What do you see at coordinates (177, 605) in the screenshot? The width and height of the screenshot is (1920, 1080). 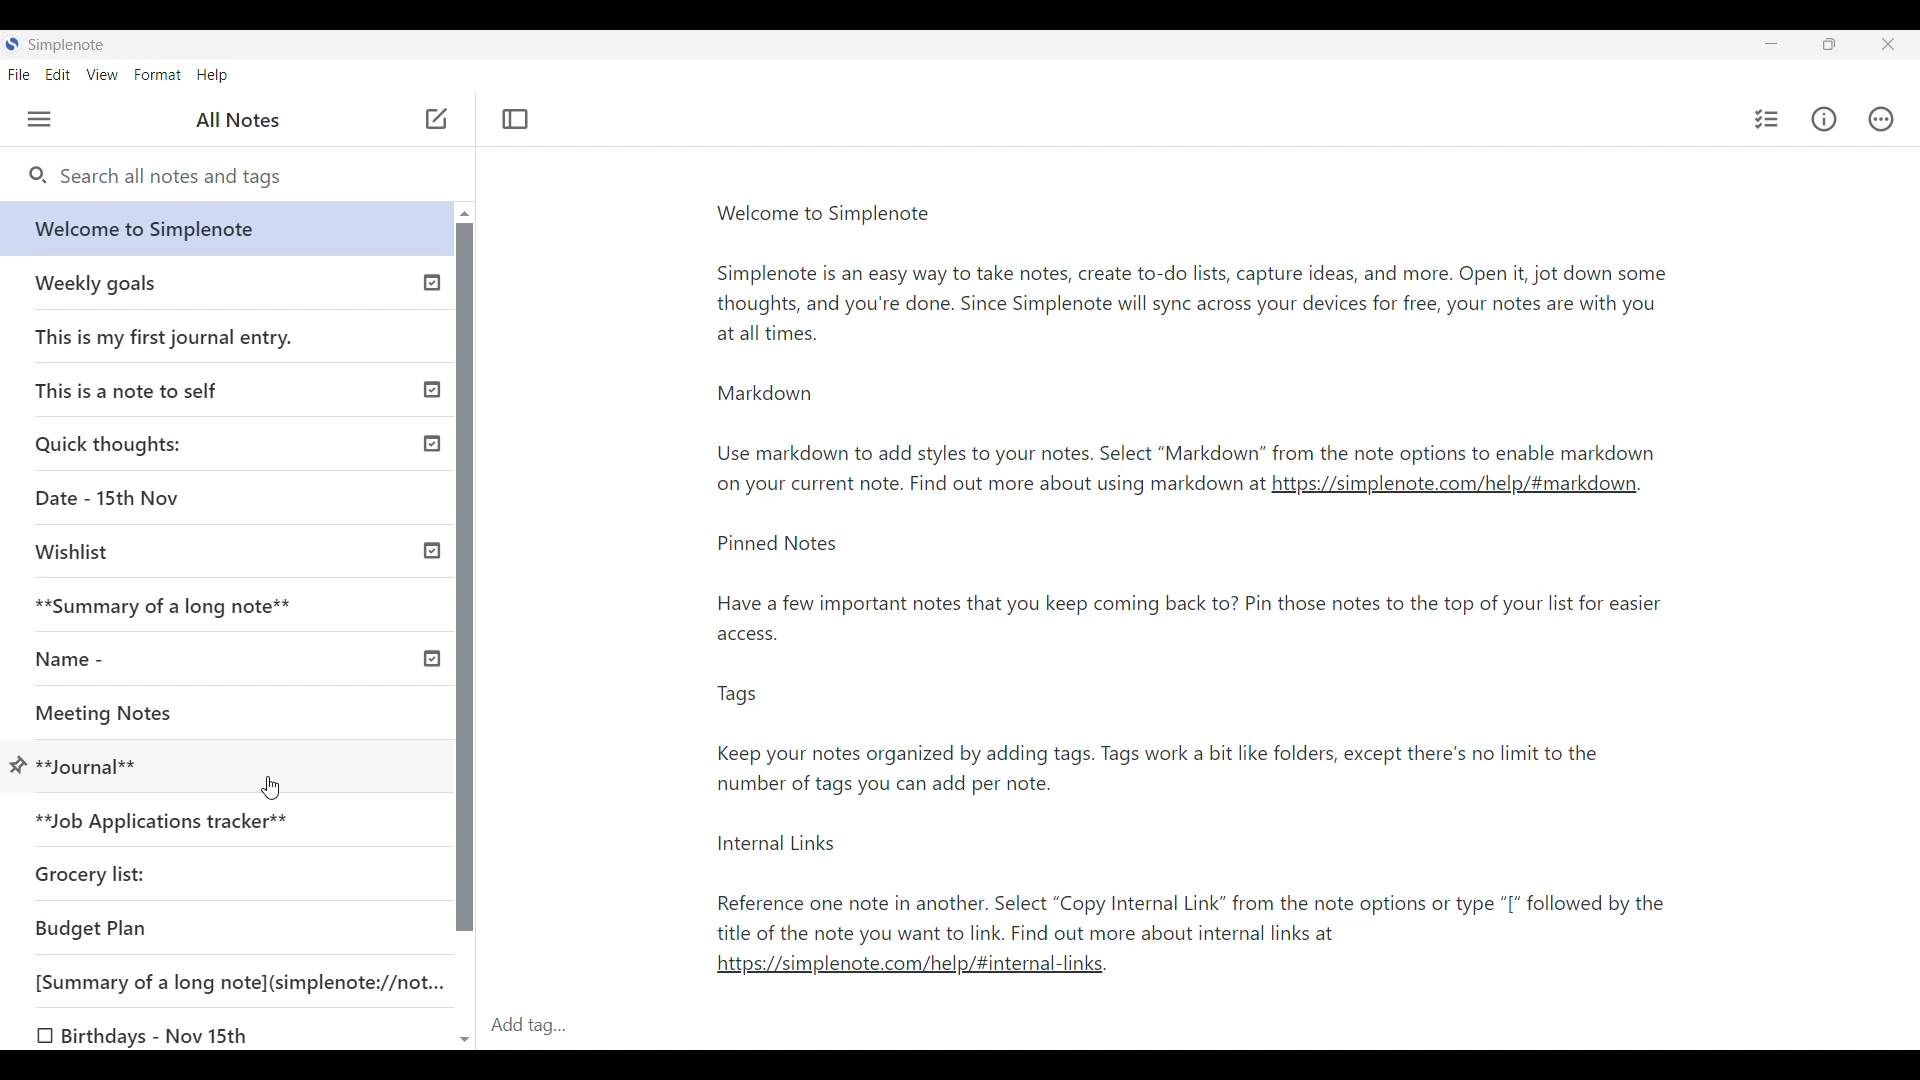 I see `**Summary of a long note**` at bounding box center [177, 605].